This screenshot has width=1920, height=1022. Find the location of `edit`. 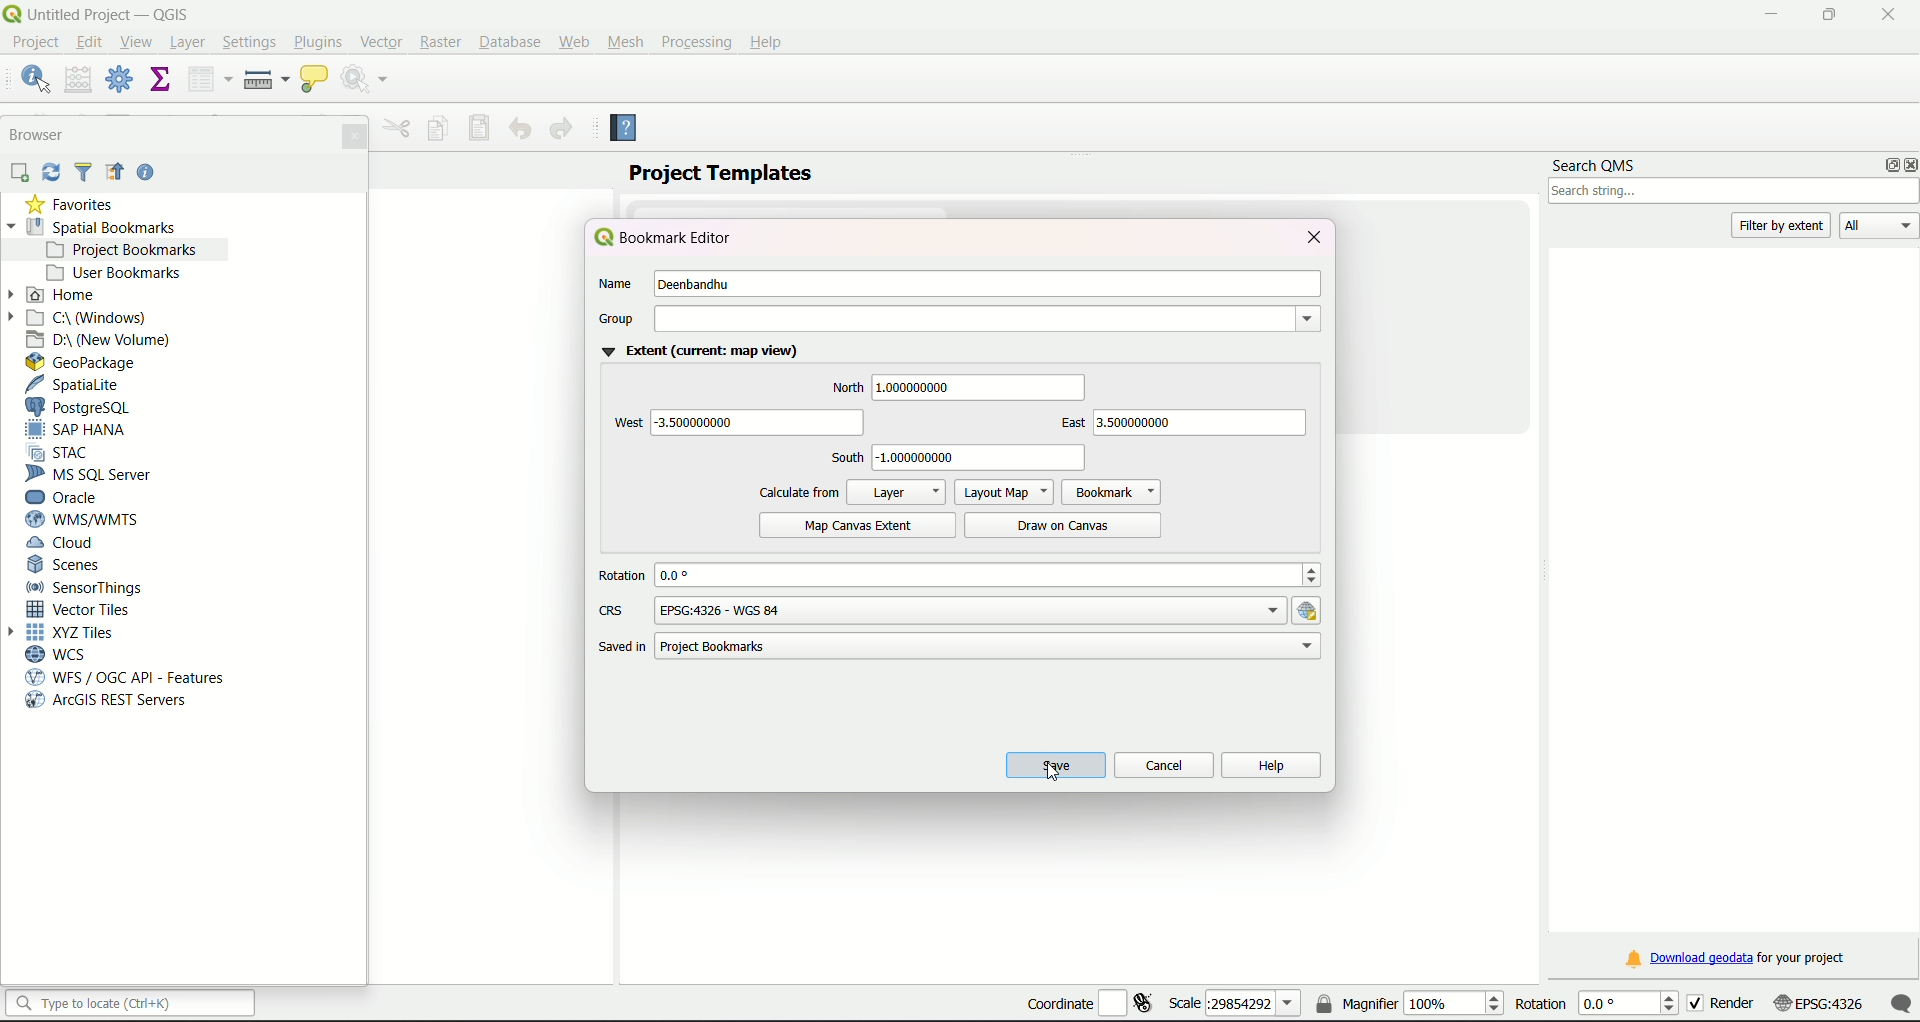

edit is located at coordinates (89, 41).